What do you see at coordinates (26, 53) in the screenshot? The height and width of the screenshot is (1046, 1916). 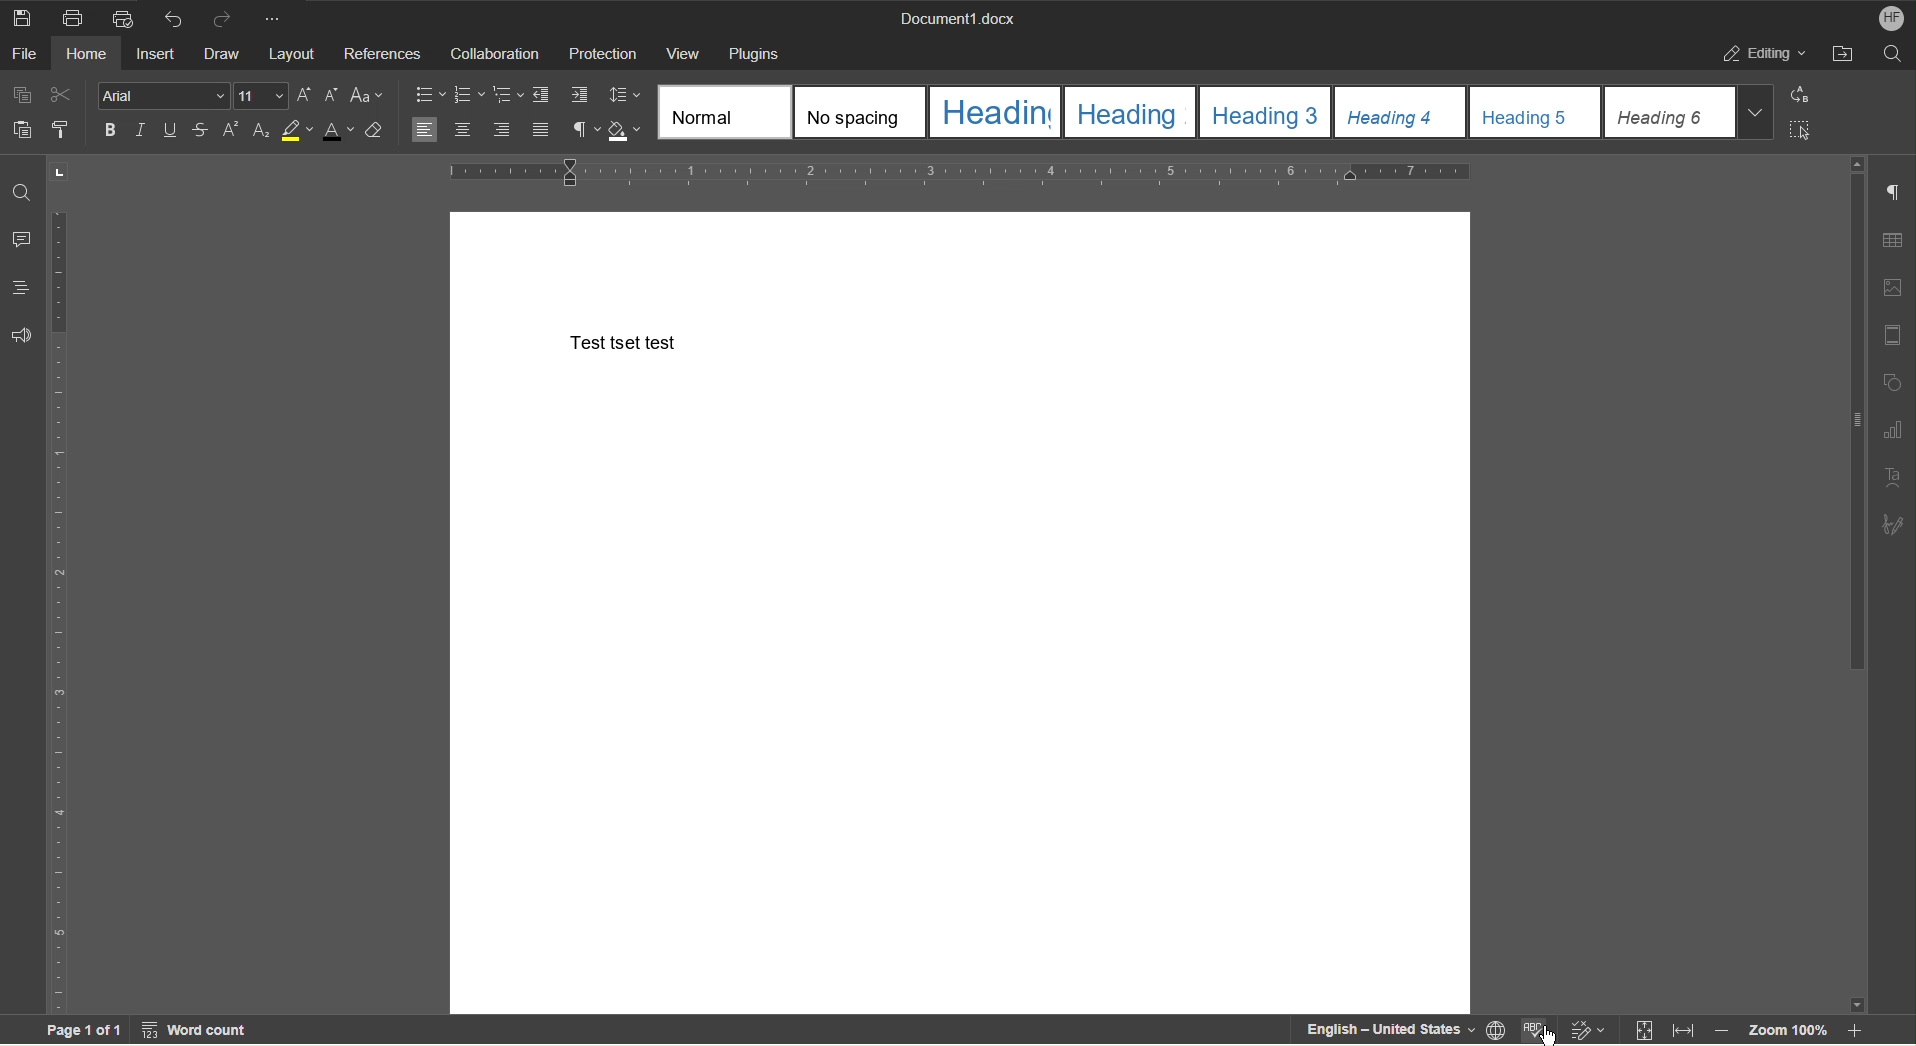 I see `File` at bounding box center [26, 53].